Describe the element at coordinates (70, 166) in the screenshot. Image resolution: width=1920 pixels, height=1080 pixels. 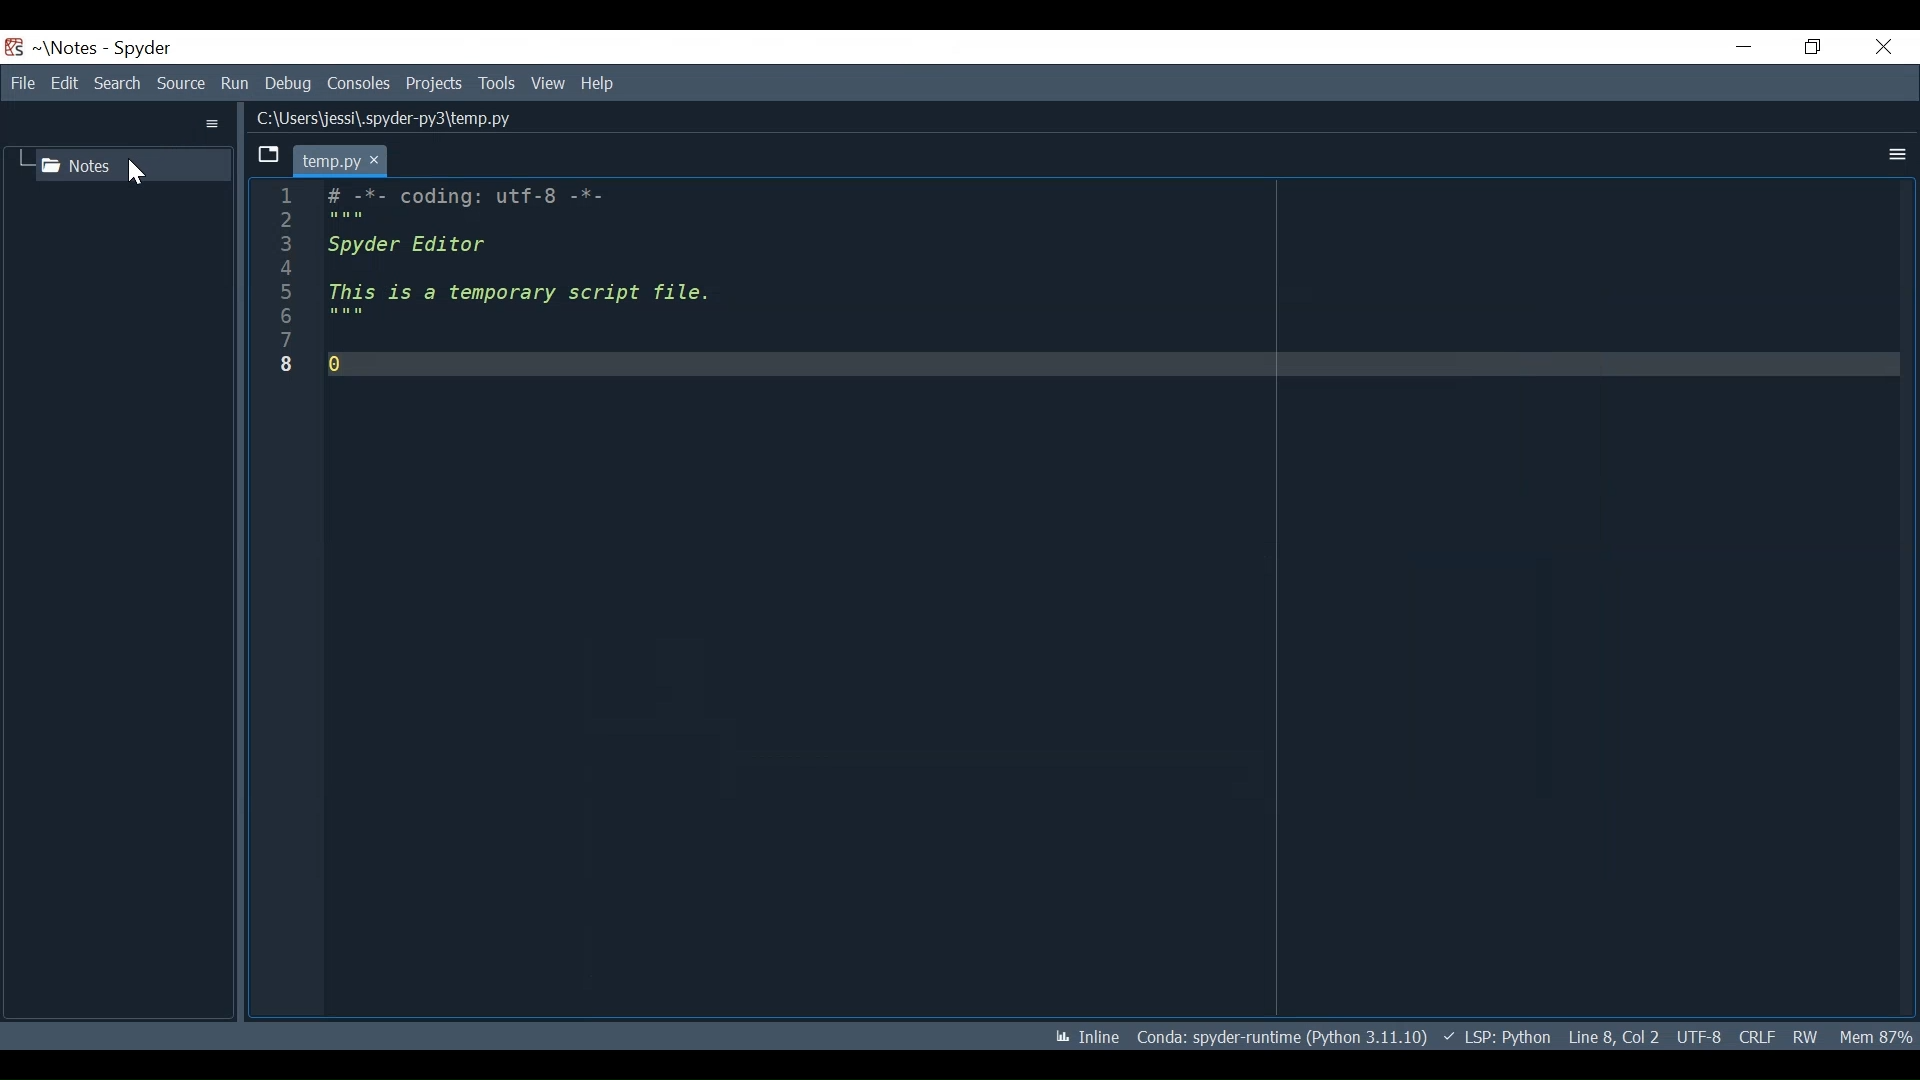
I see ` Notes` at that location.